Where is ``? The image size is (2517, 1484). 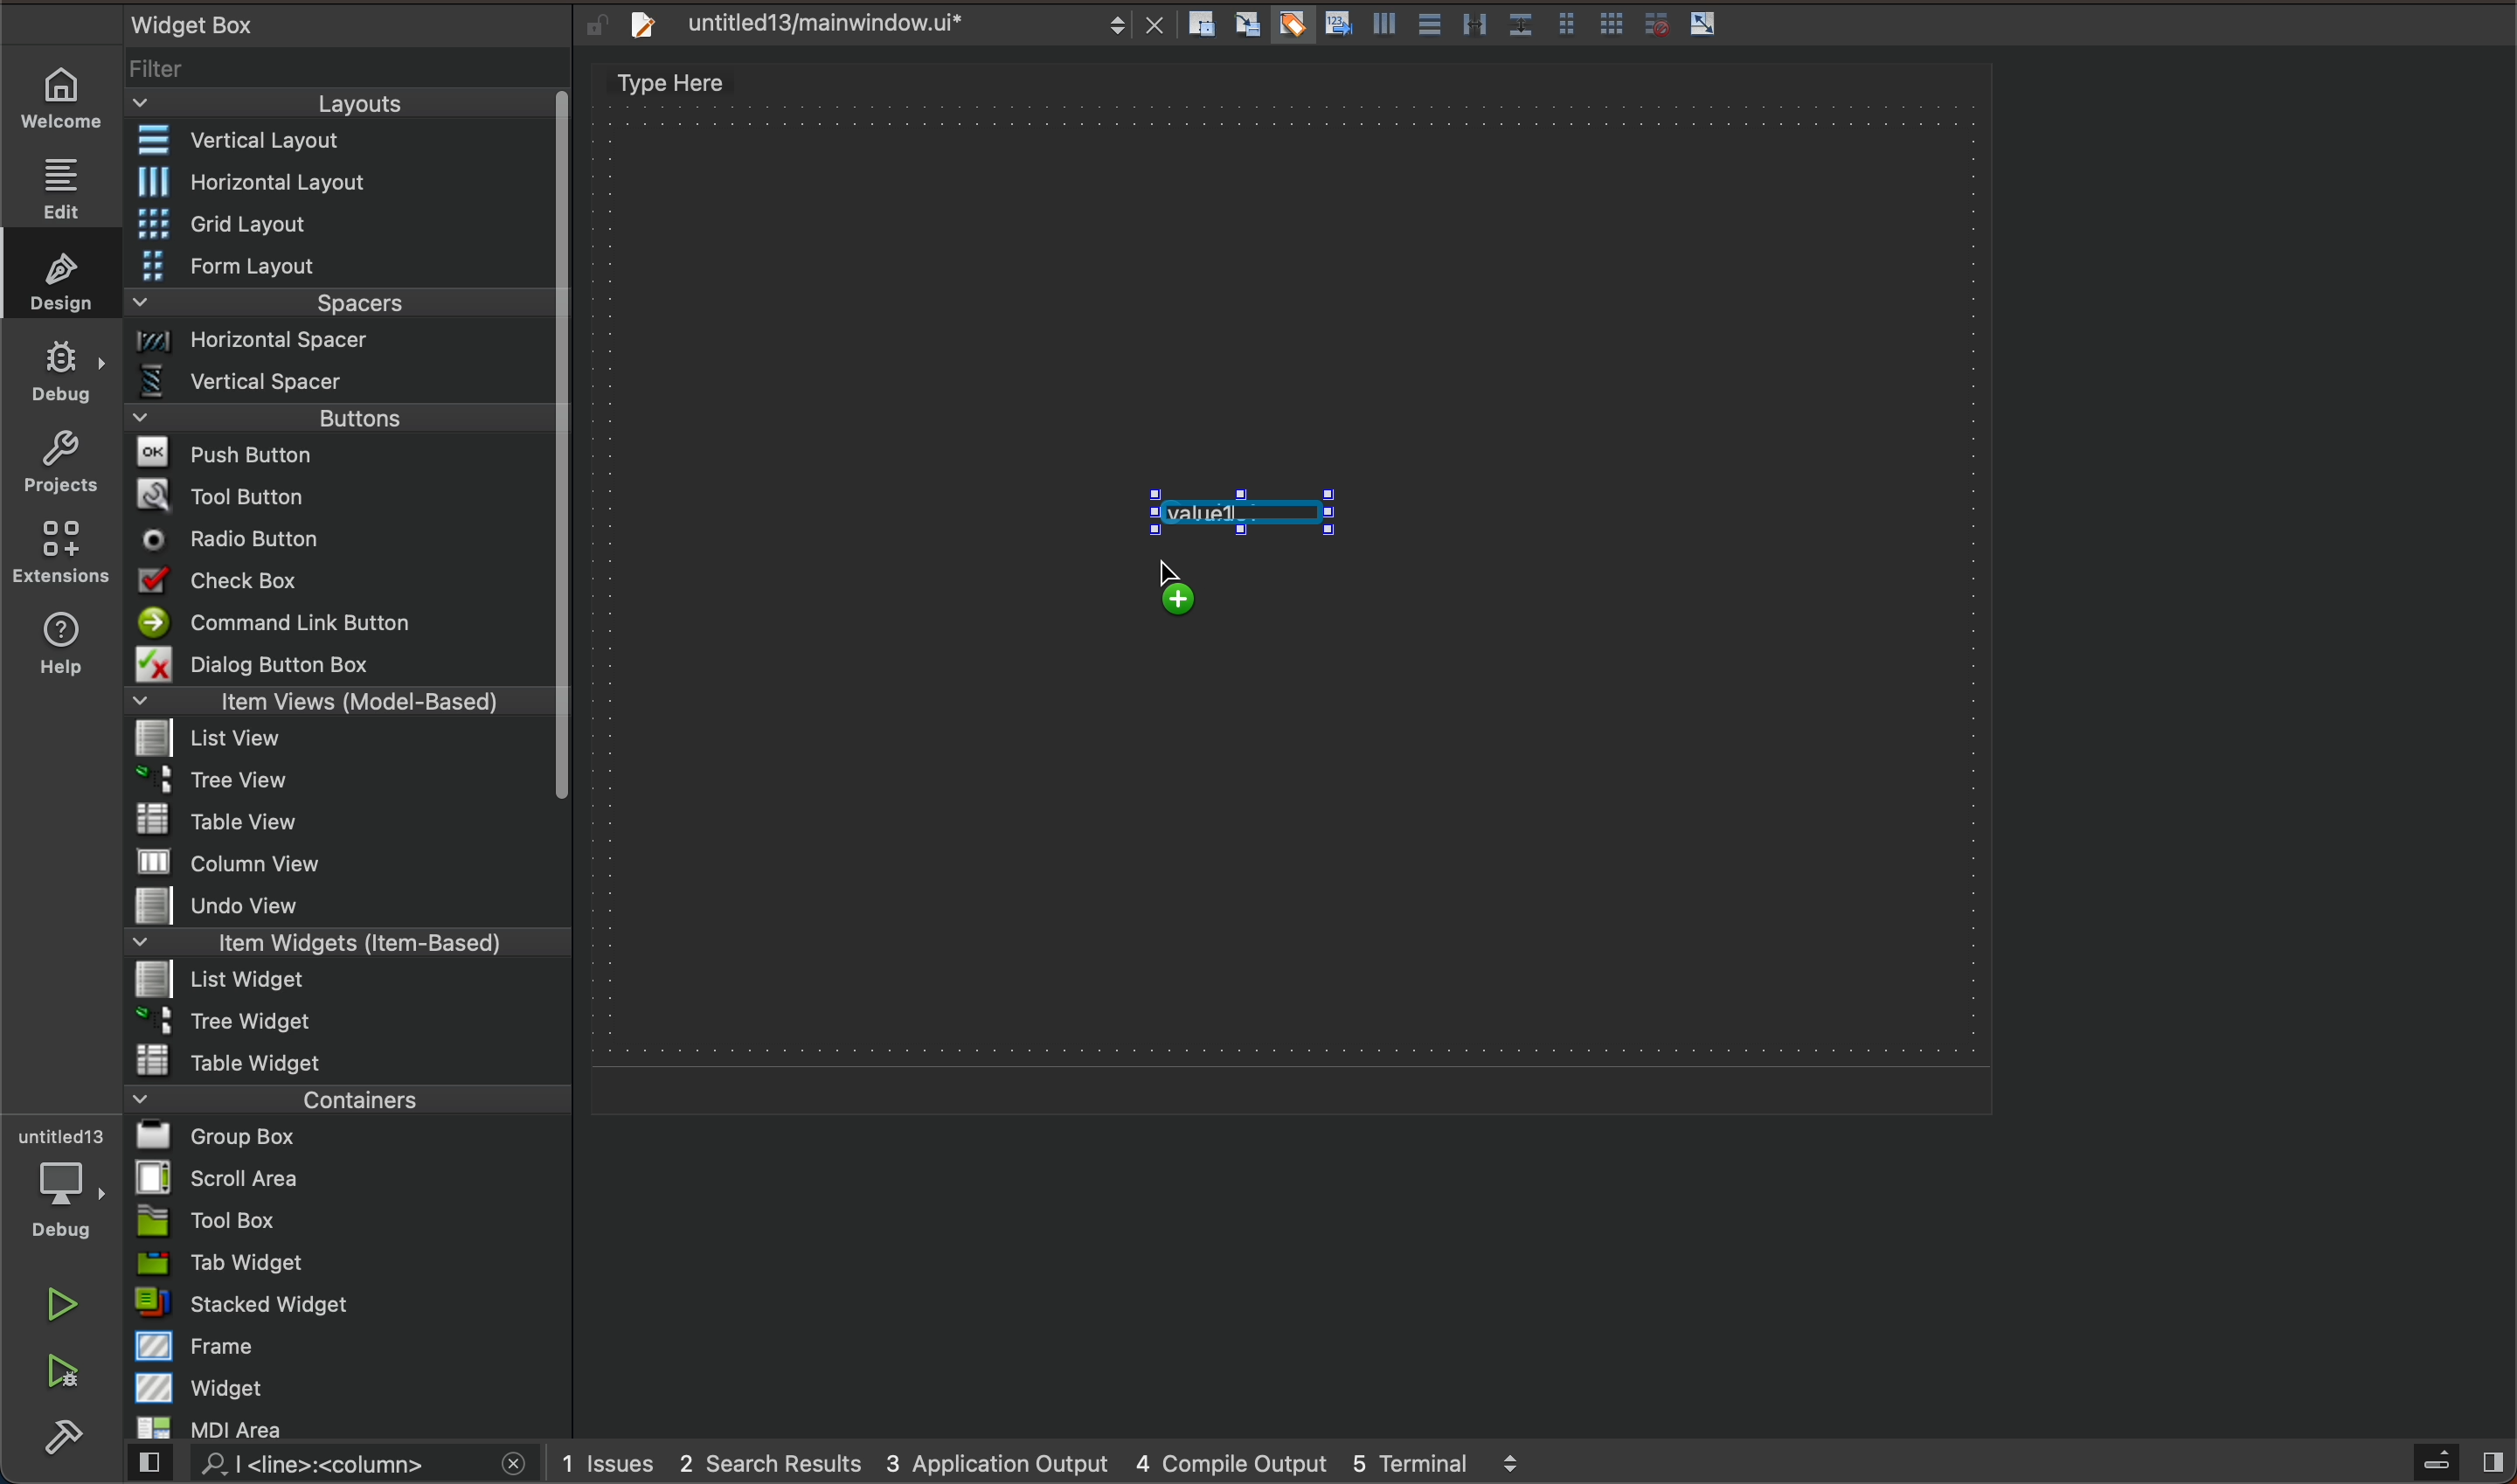  is located at coordinates (341, 983).